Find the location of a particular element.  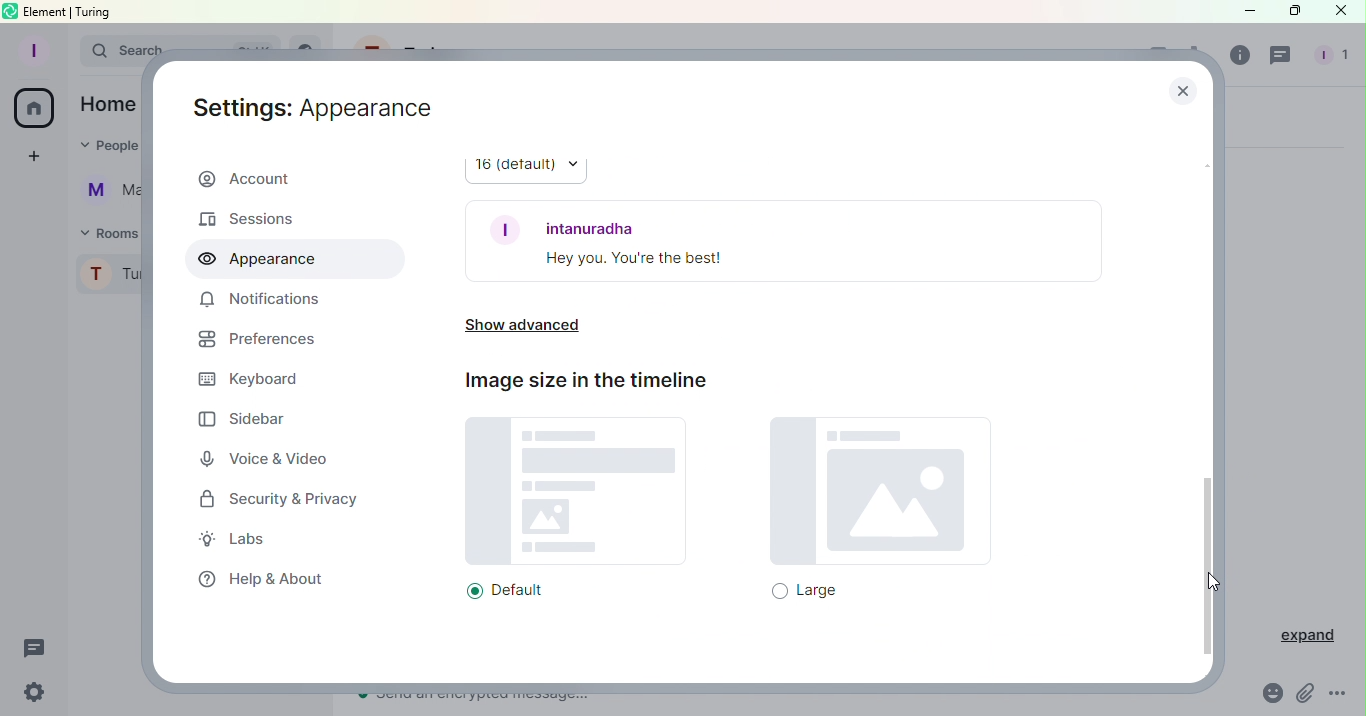

Sidebar is located at coordinates (249, 421).